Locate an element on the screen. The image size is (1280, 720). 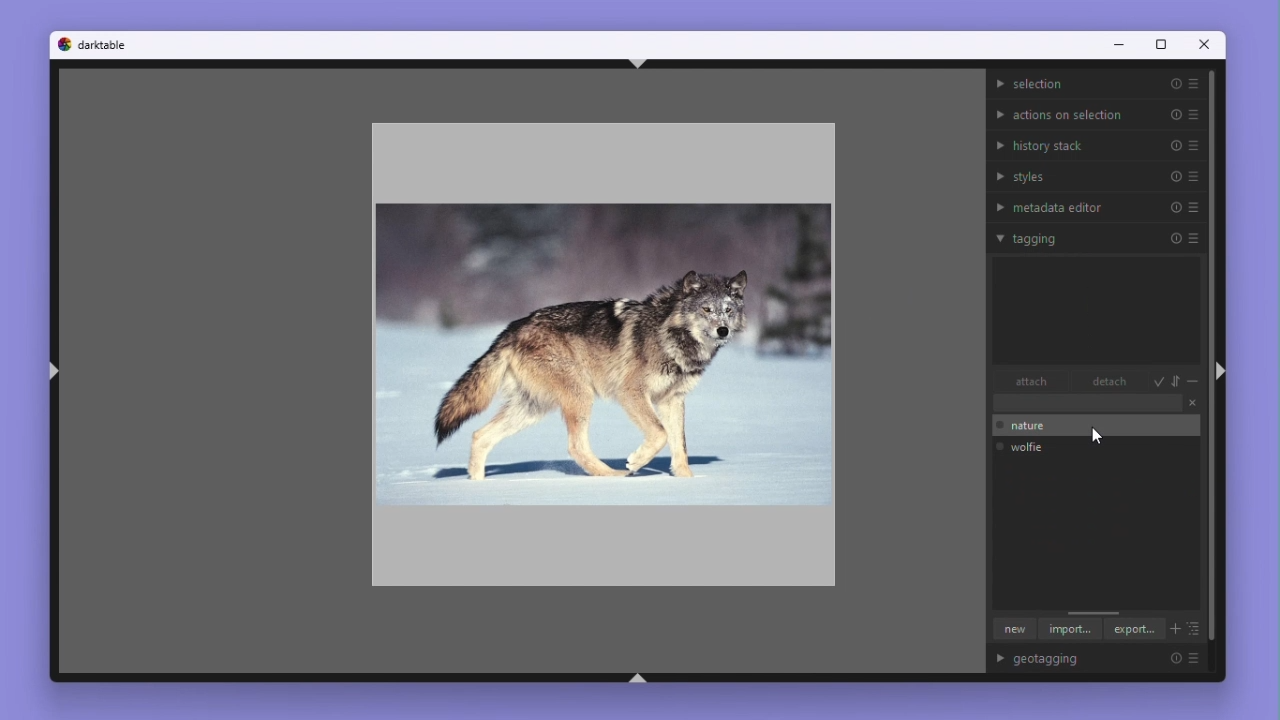
History stack is located at coordinates (1096, 144).